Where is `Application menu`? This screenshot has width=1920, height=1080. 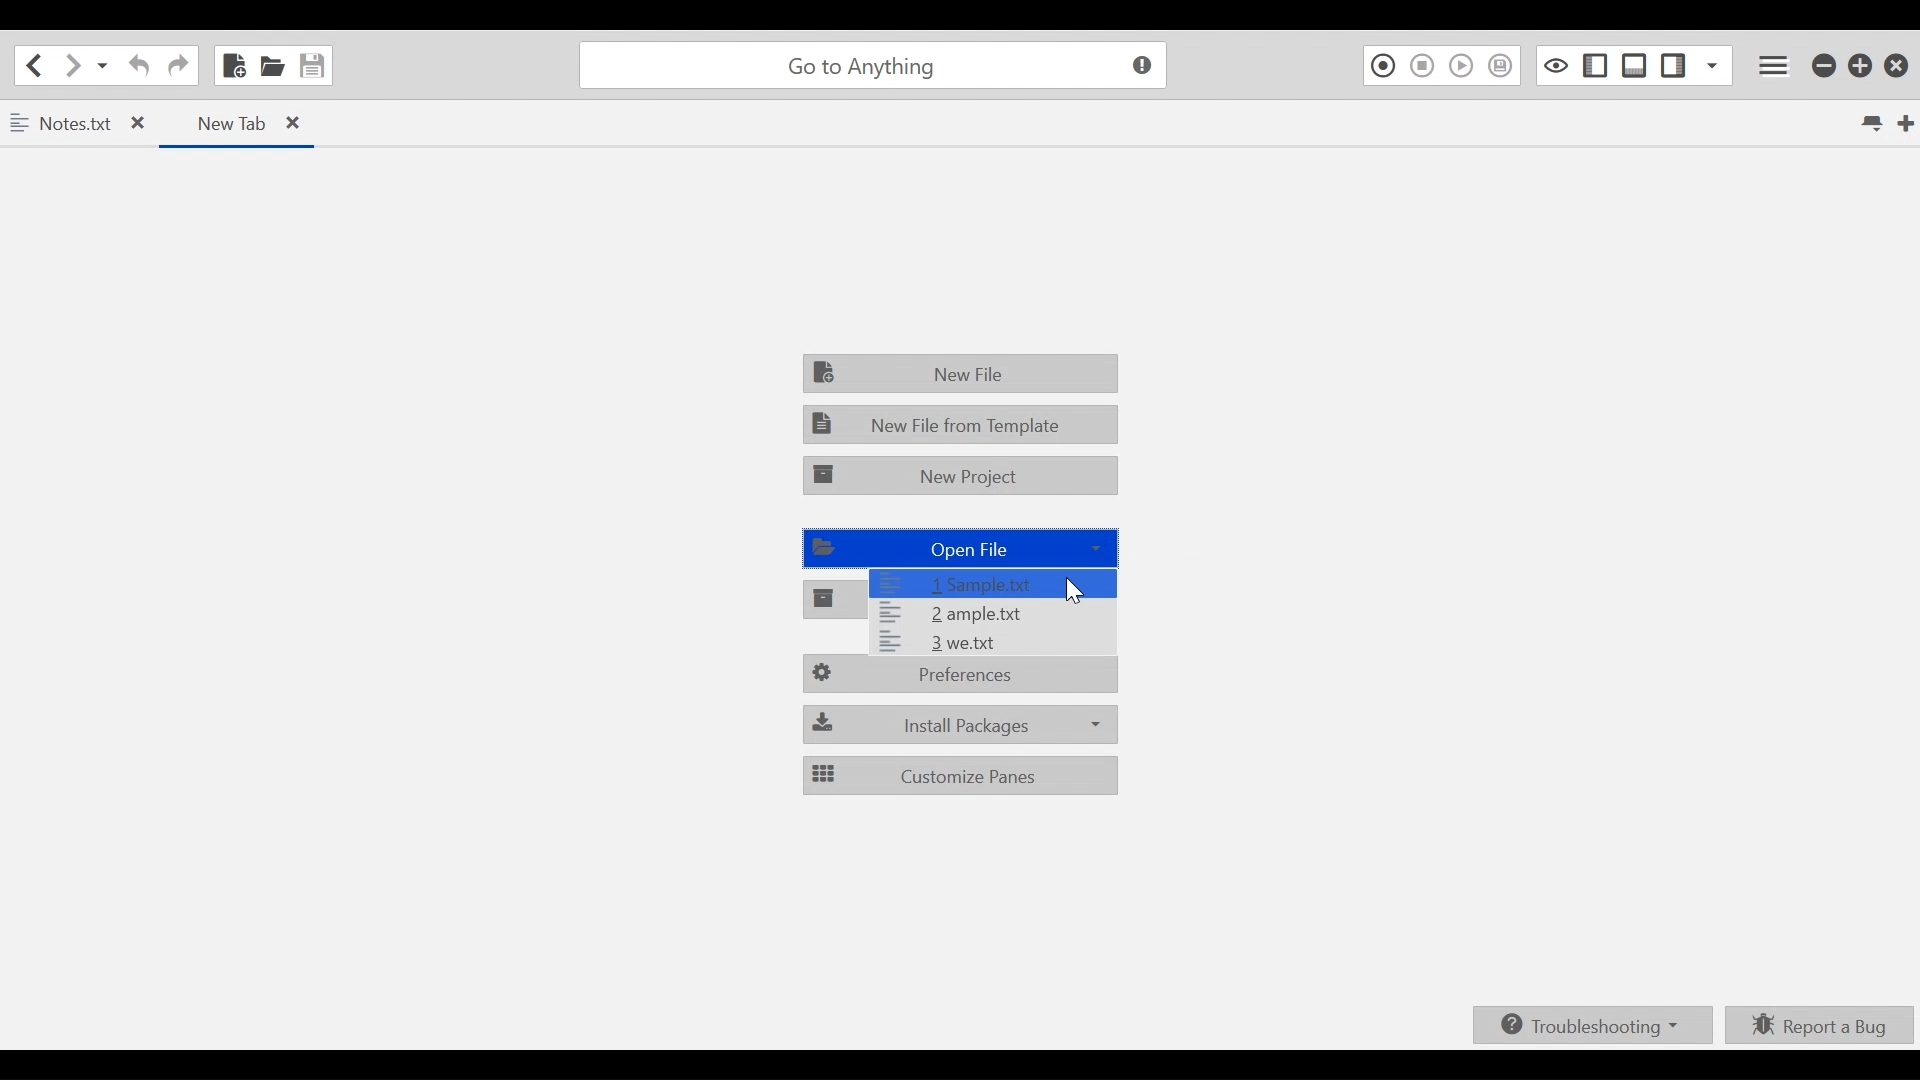 Application menu is located at coordinates (1776, 66).